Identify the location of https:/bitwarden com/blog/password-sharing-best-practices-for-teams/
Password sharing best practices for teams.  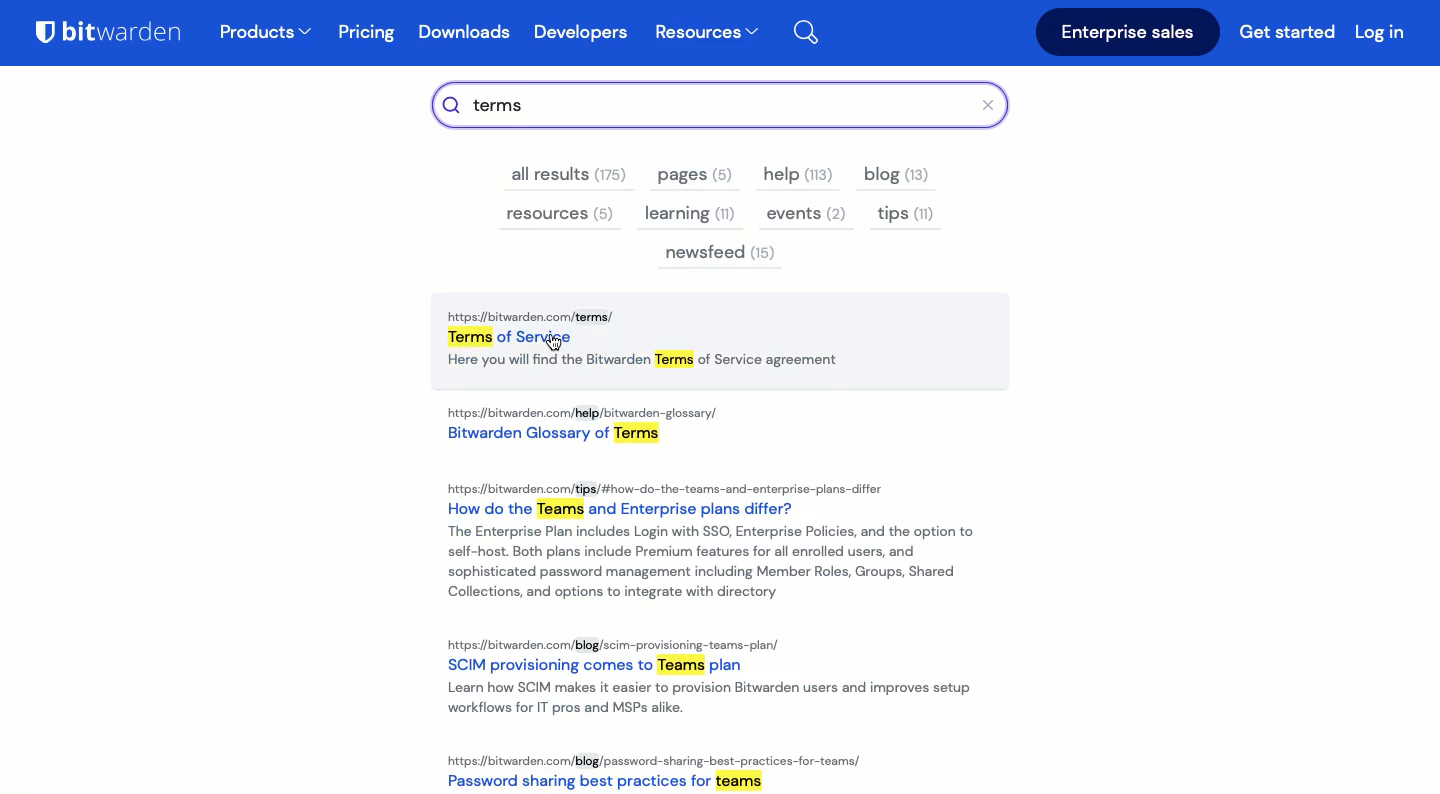
(658, 769).